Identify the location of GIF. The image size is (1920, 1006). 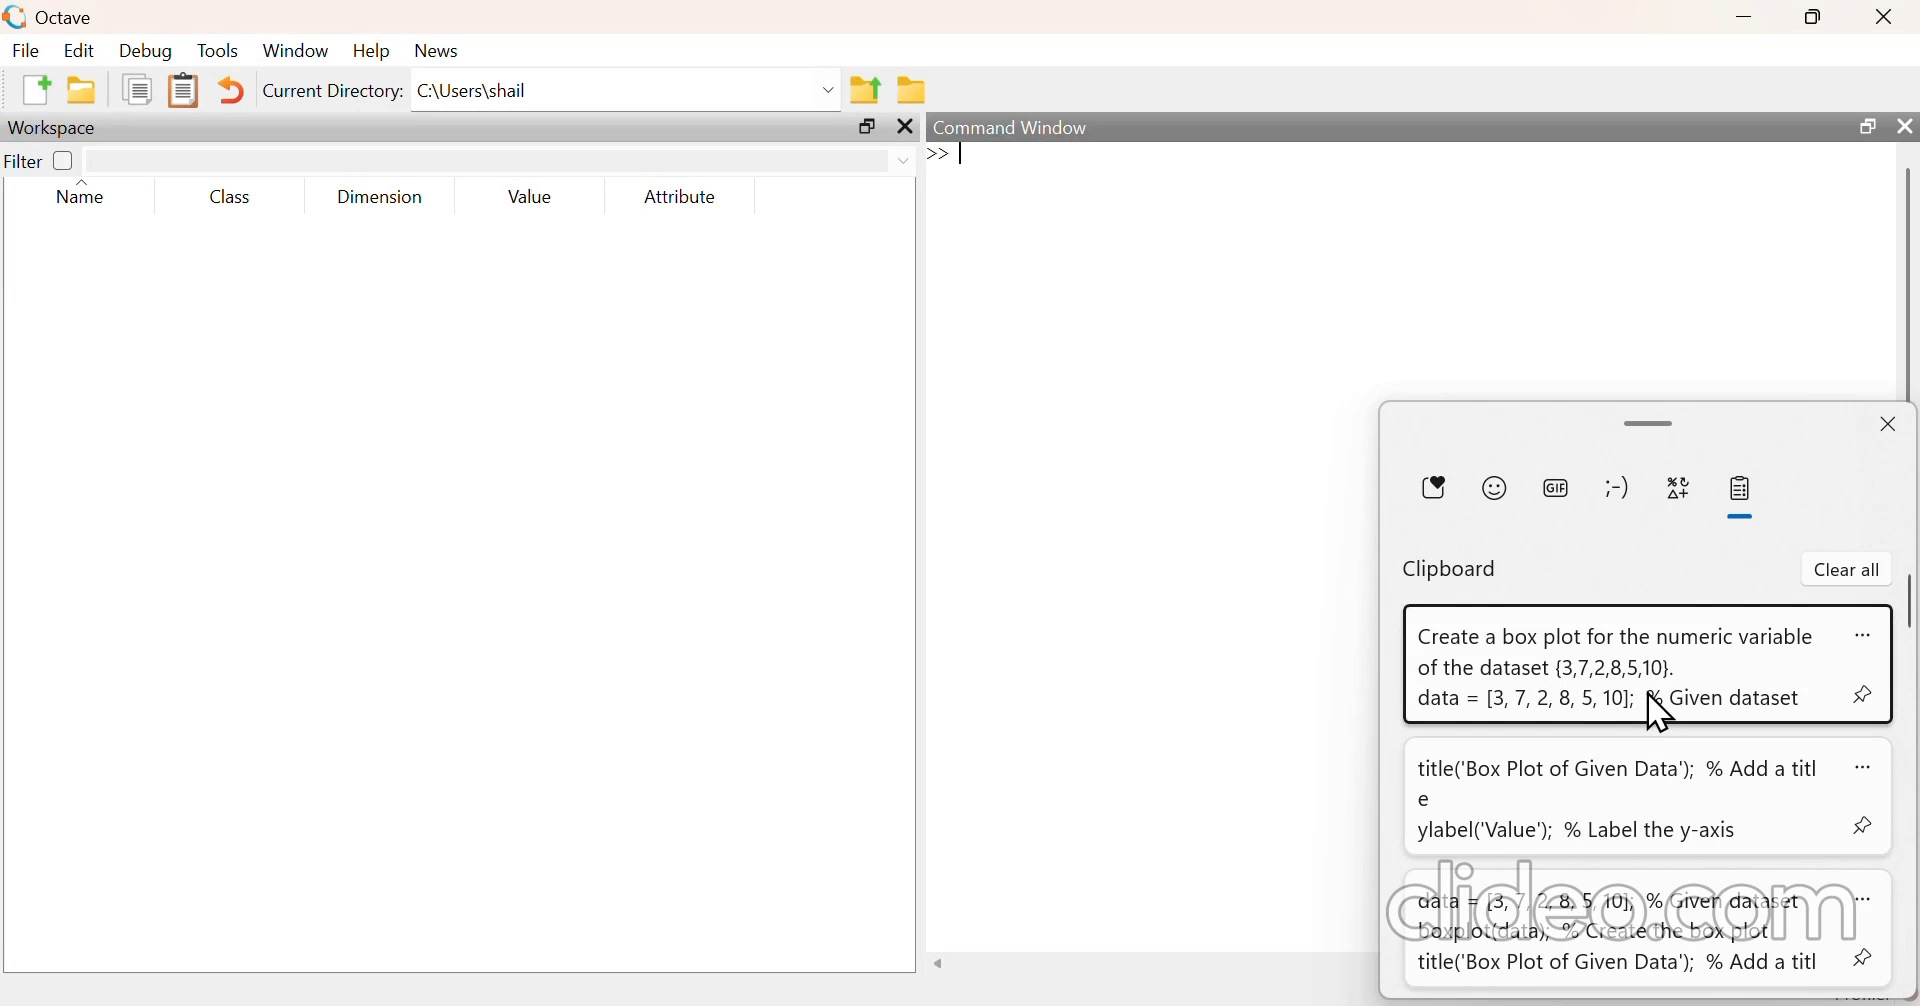
(1557, 485).